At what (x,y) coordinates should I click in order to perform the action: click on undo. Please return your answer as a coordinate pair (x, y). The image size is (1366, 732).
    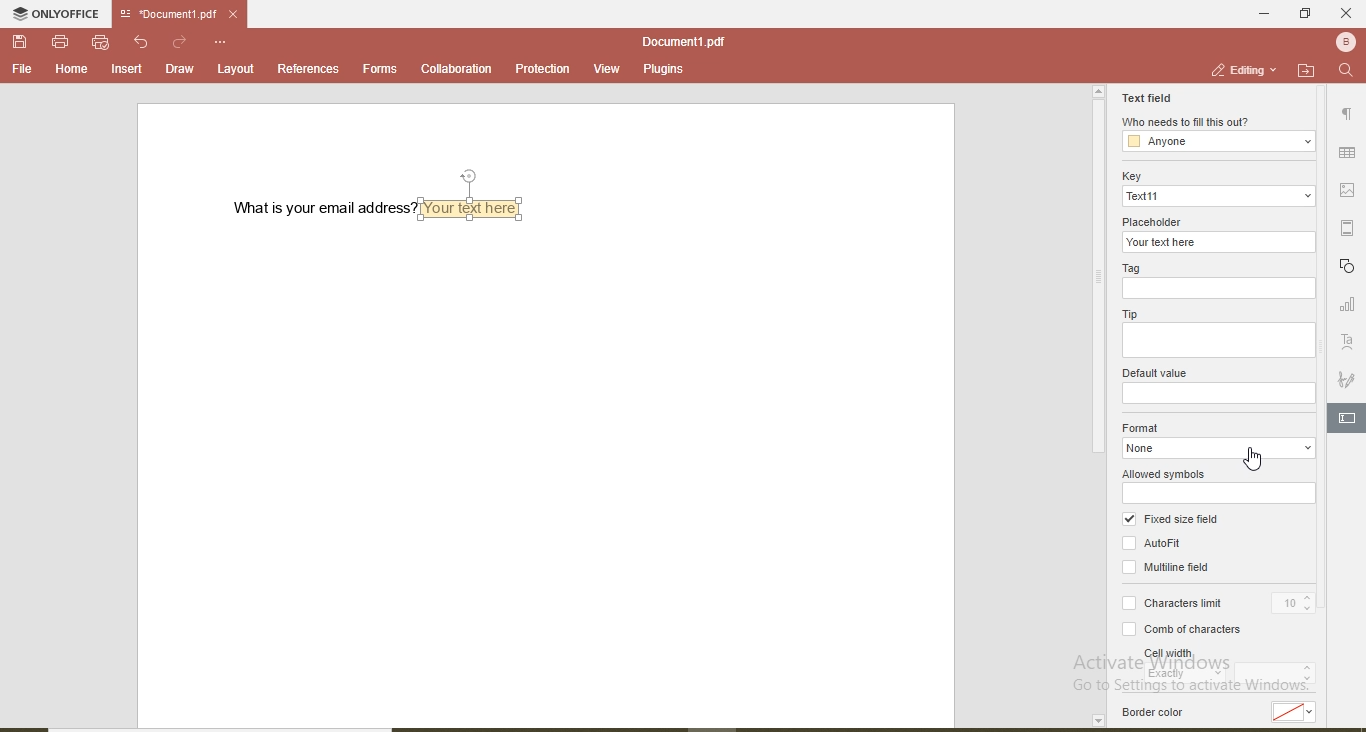
    Looking at the image, I should click on (144, 42).